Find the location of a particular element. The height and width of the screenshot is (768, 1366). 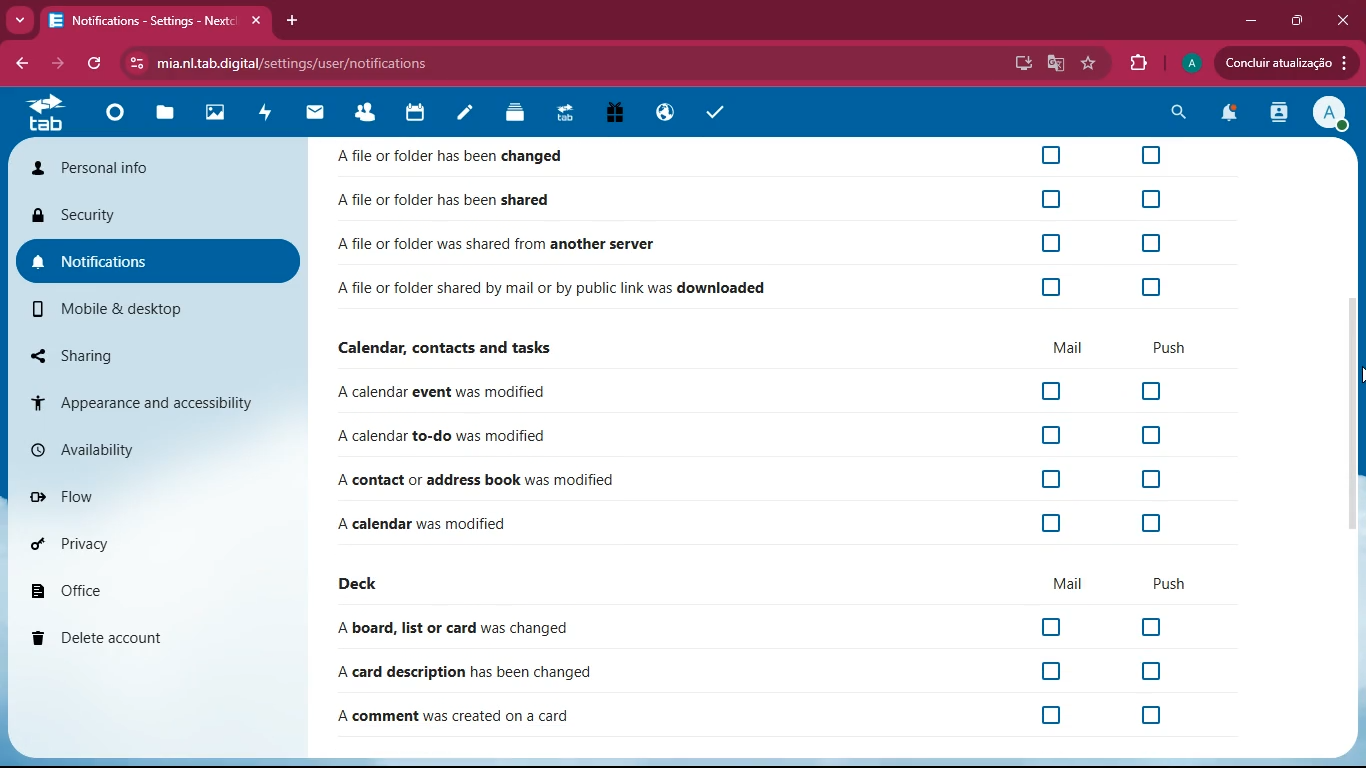

tab is located at coordinates (567, 114).